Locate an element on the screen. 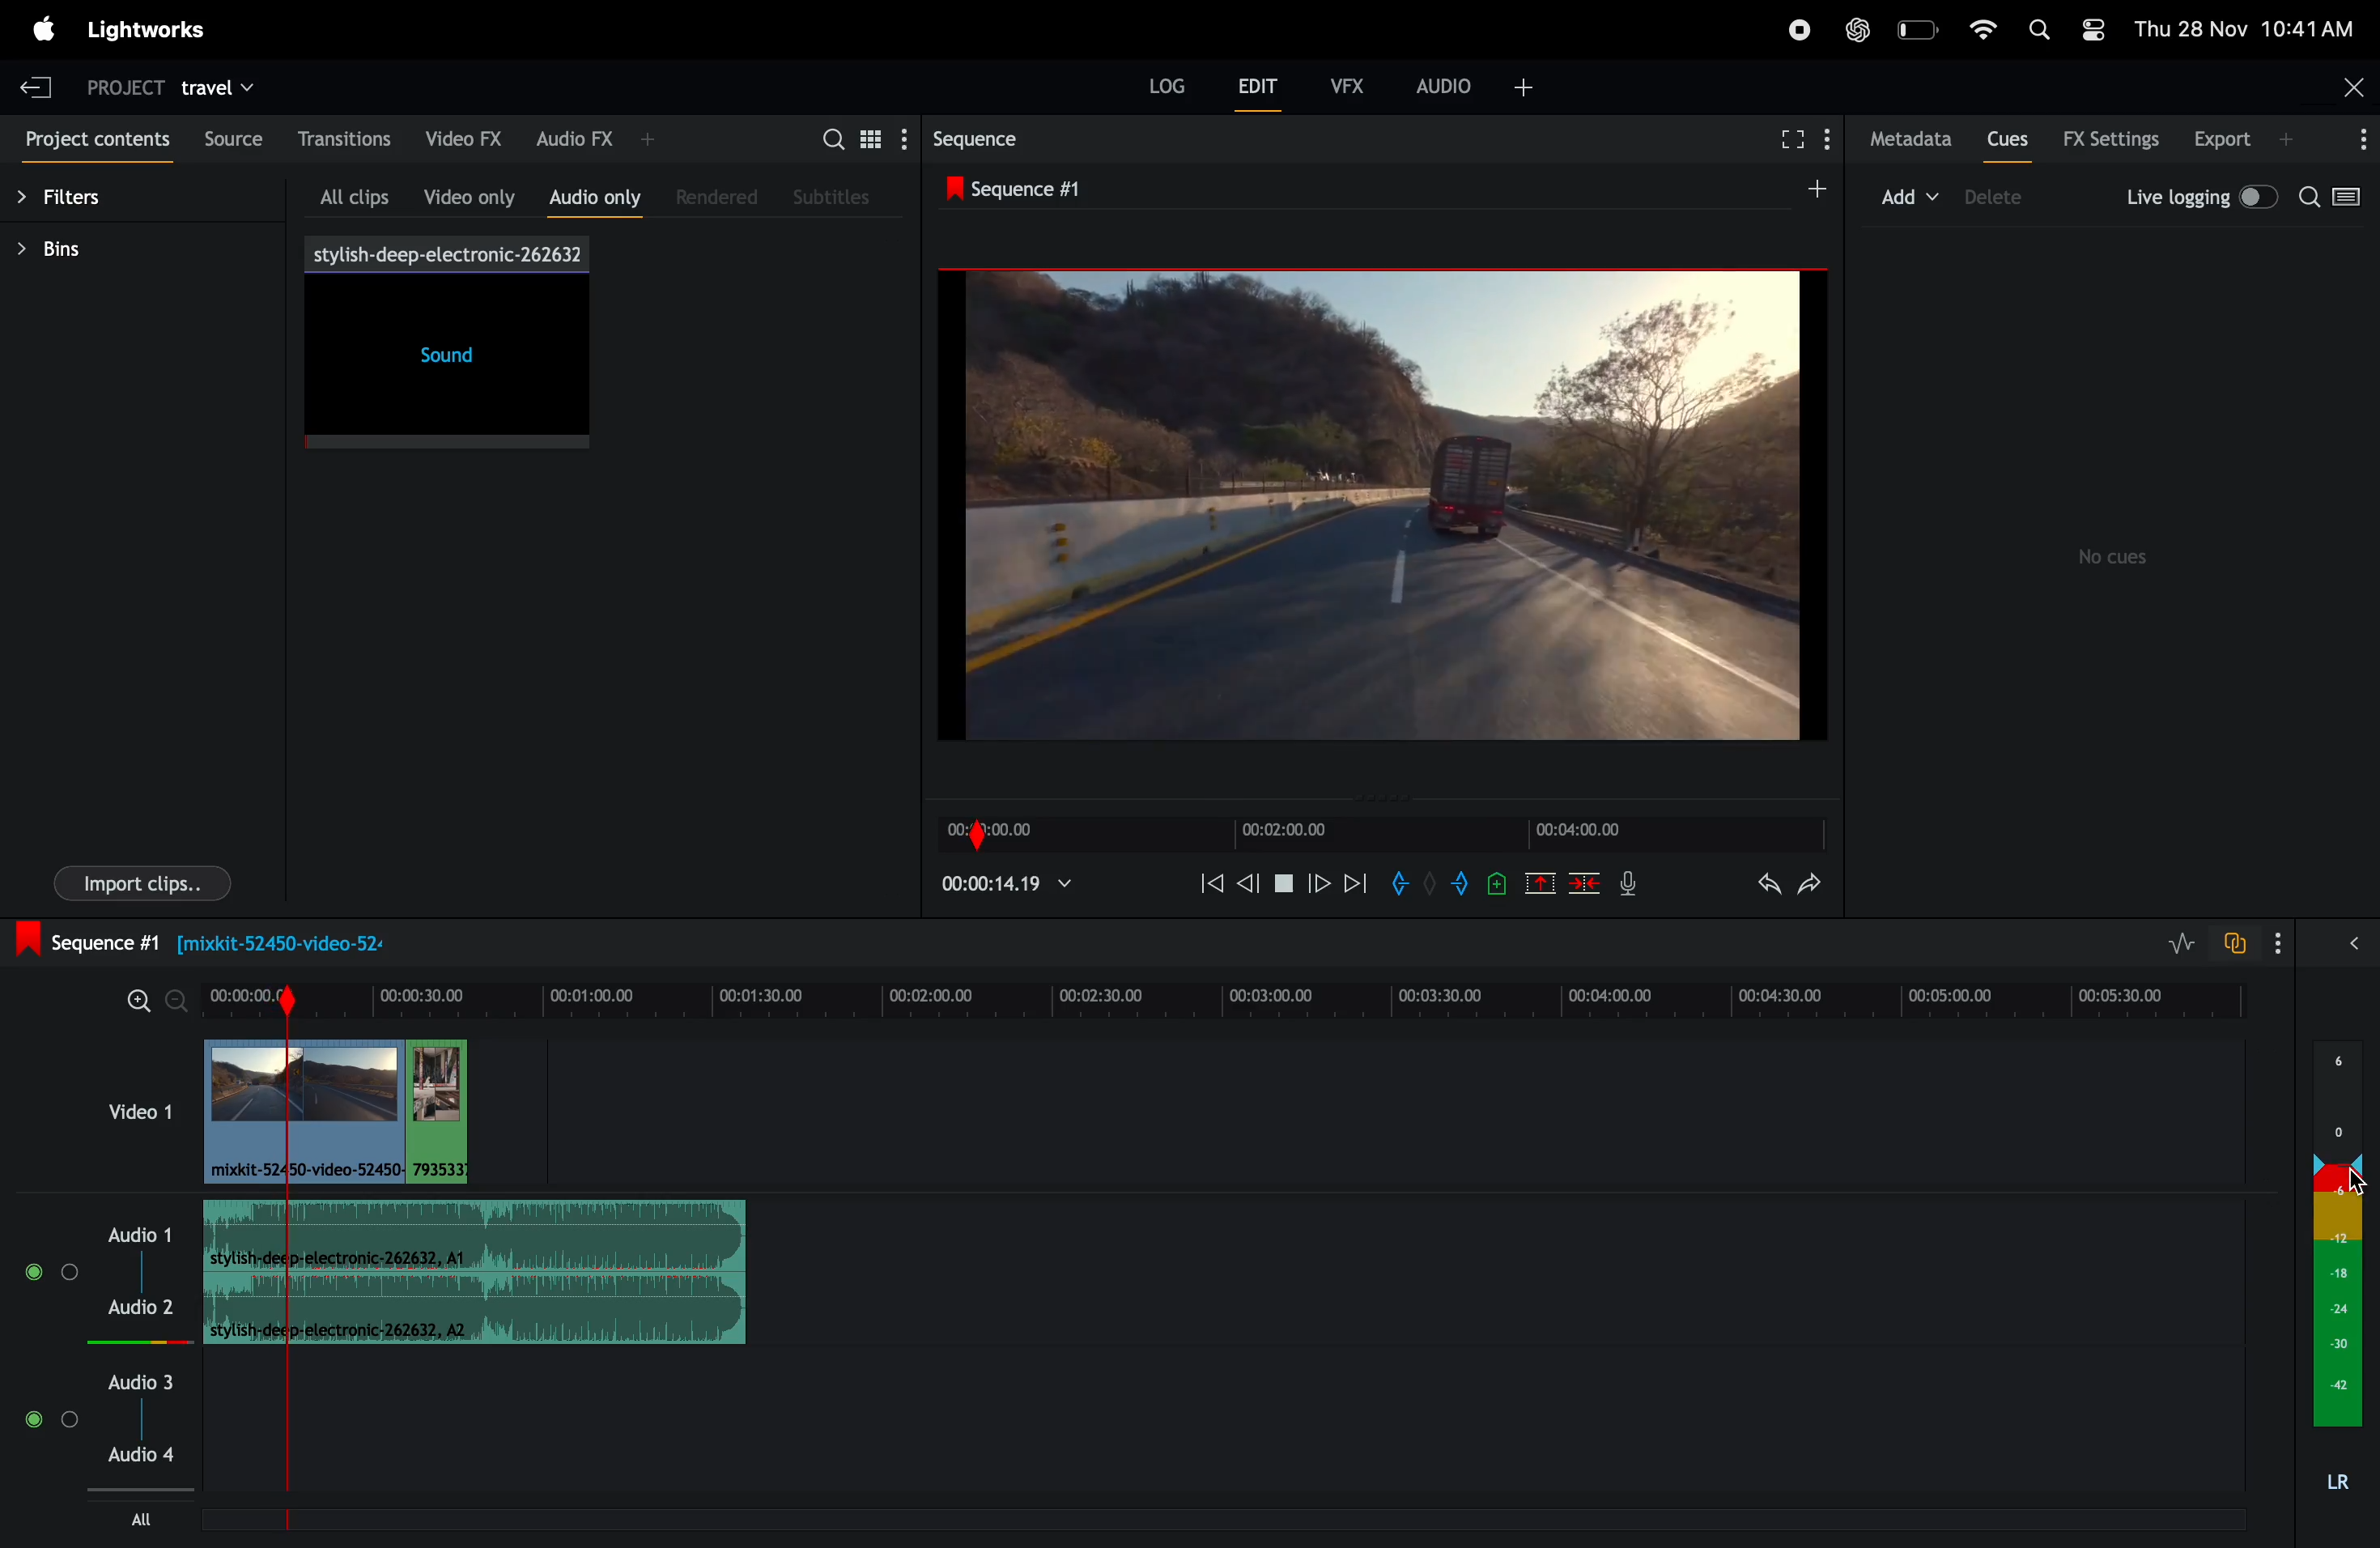 This screenshot has width=2380, height=1548. wifi is located at coordinates (1983, 28).